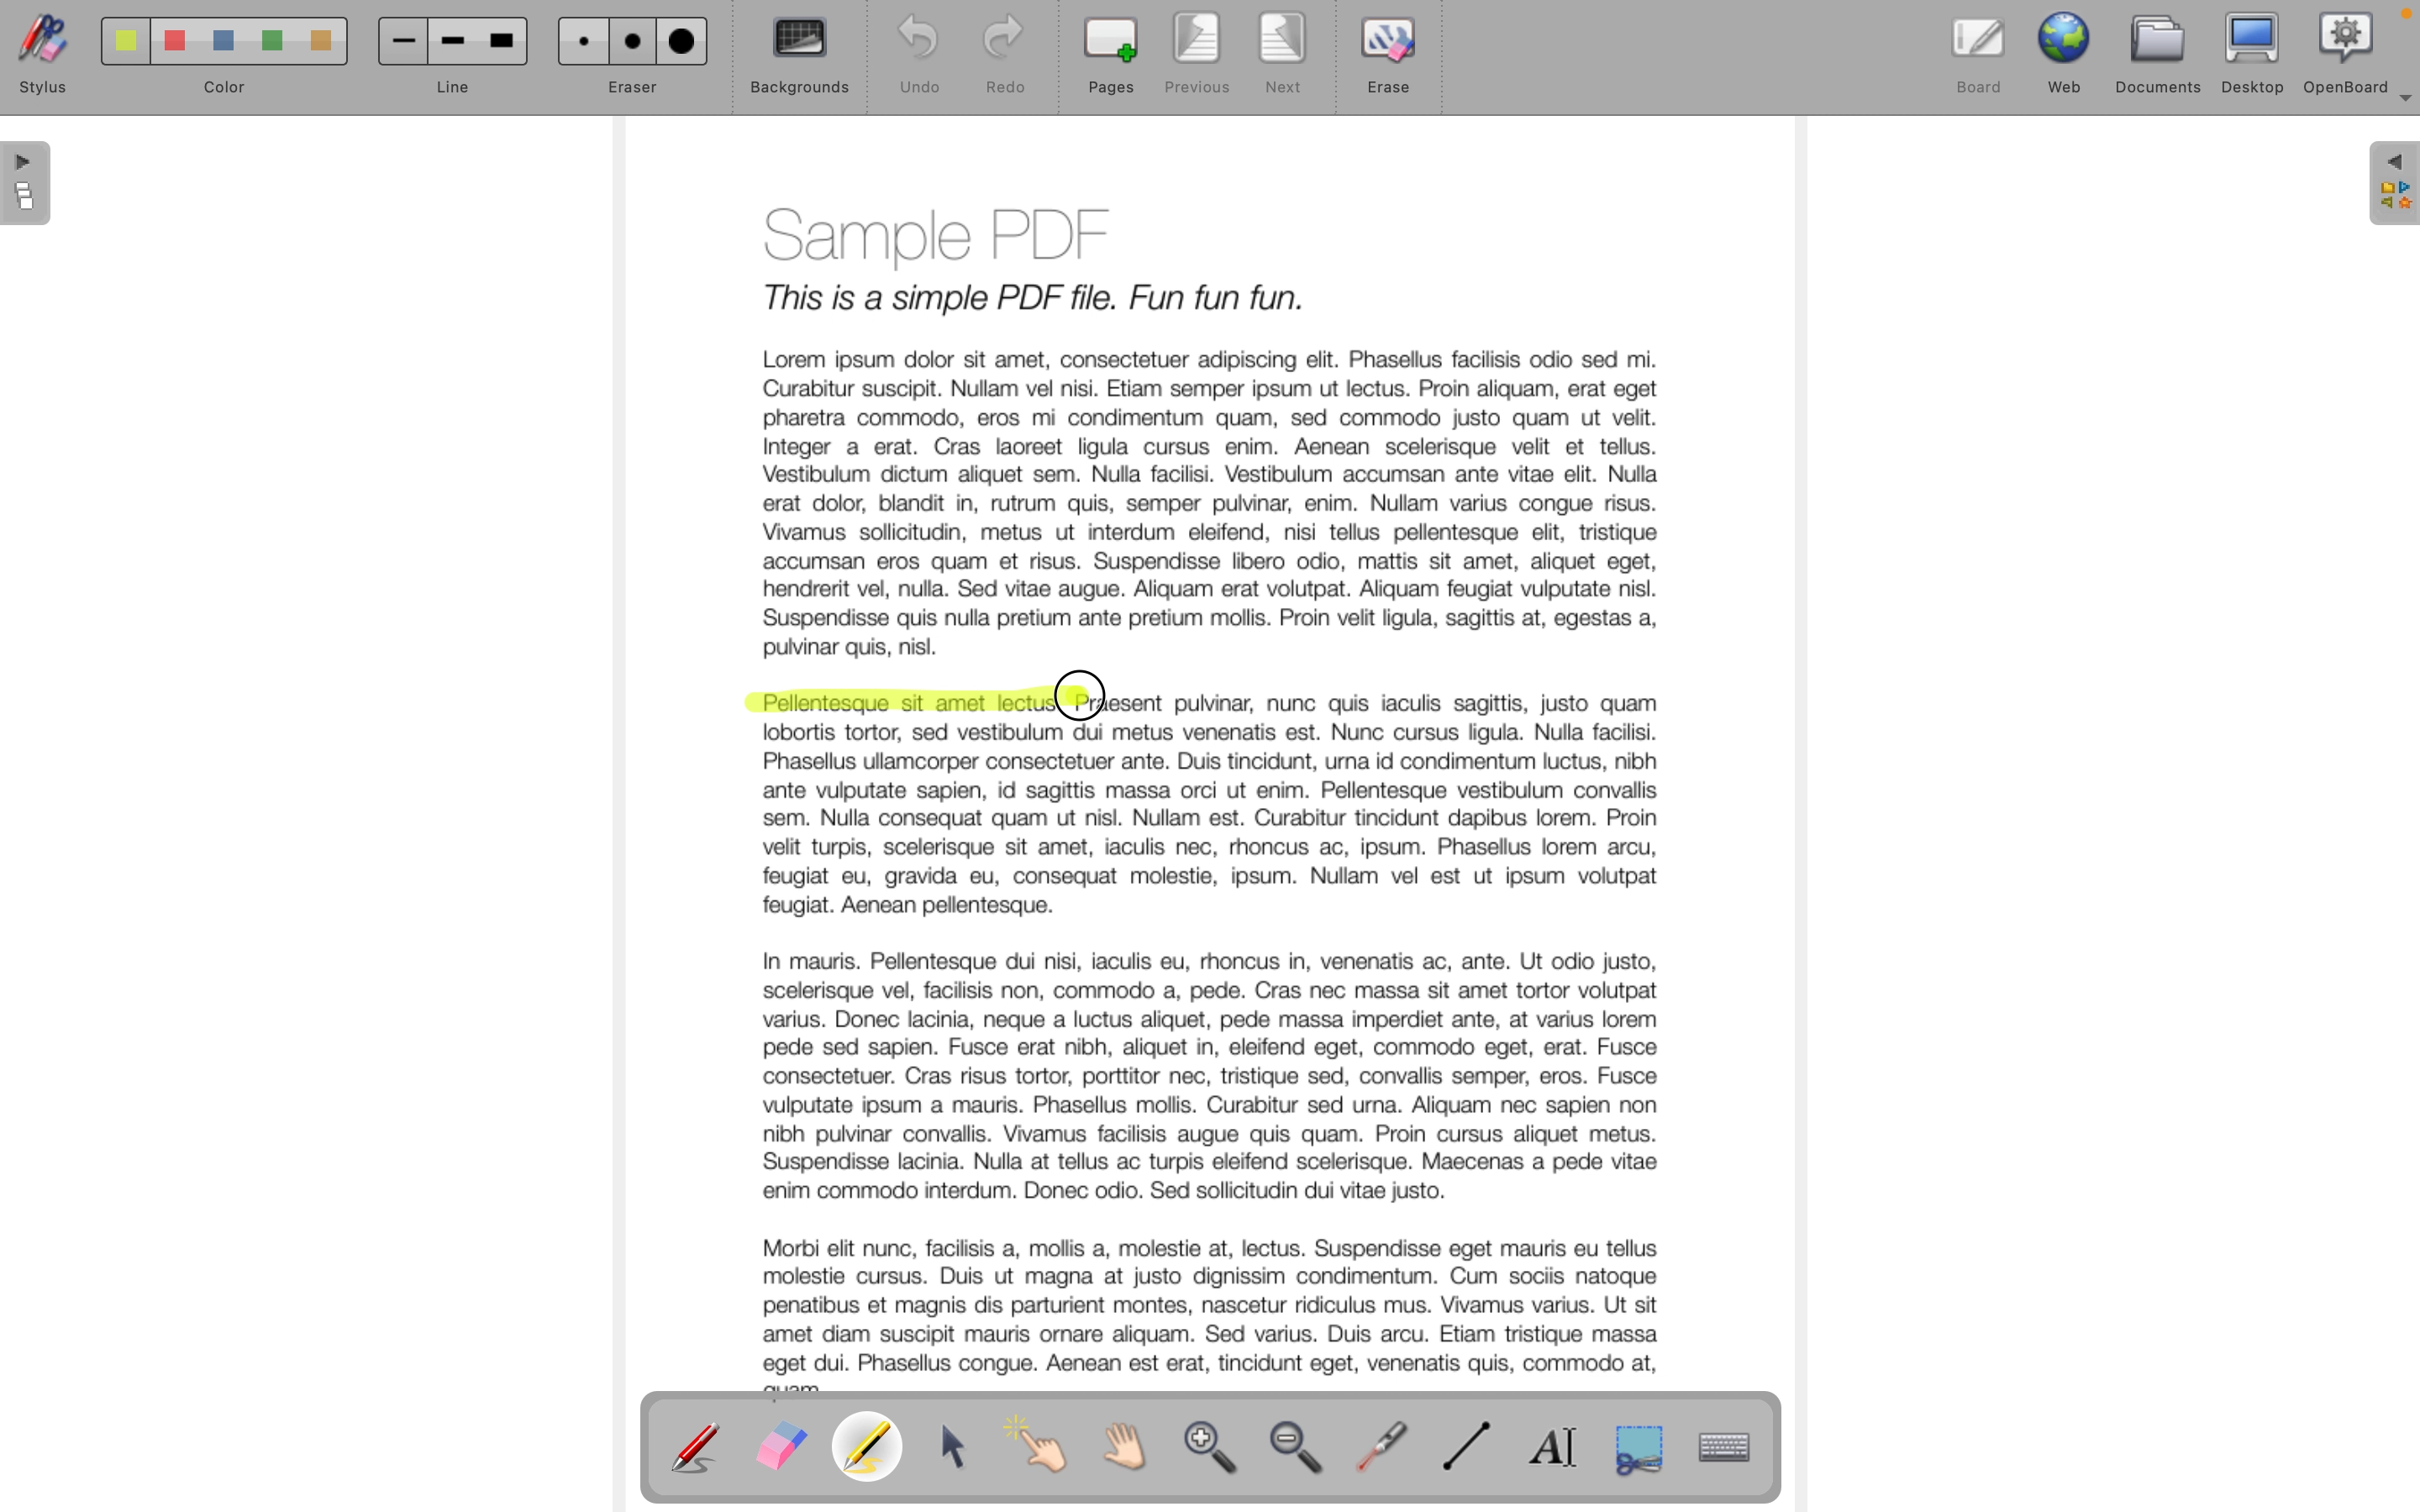 This screenshot has width=2420, height=1512. I want to click on previous, so click(1193, 56).